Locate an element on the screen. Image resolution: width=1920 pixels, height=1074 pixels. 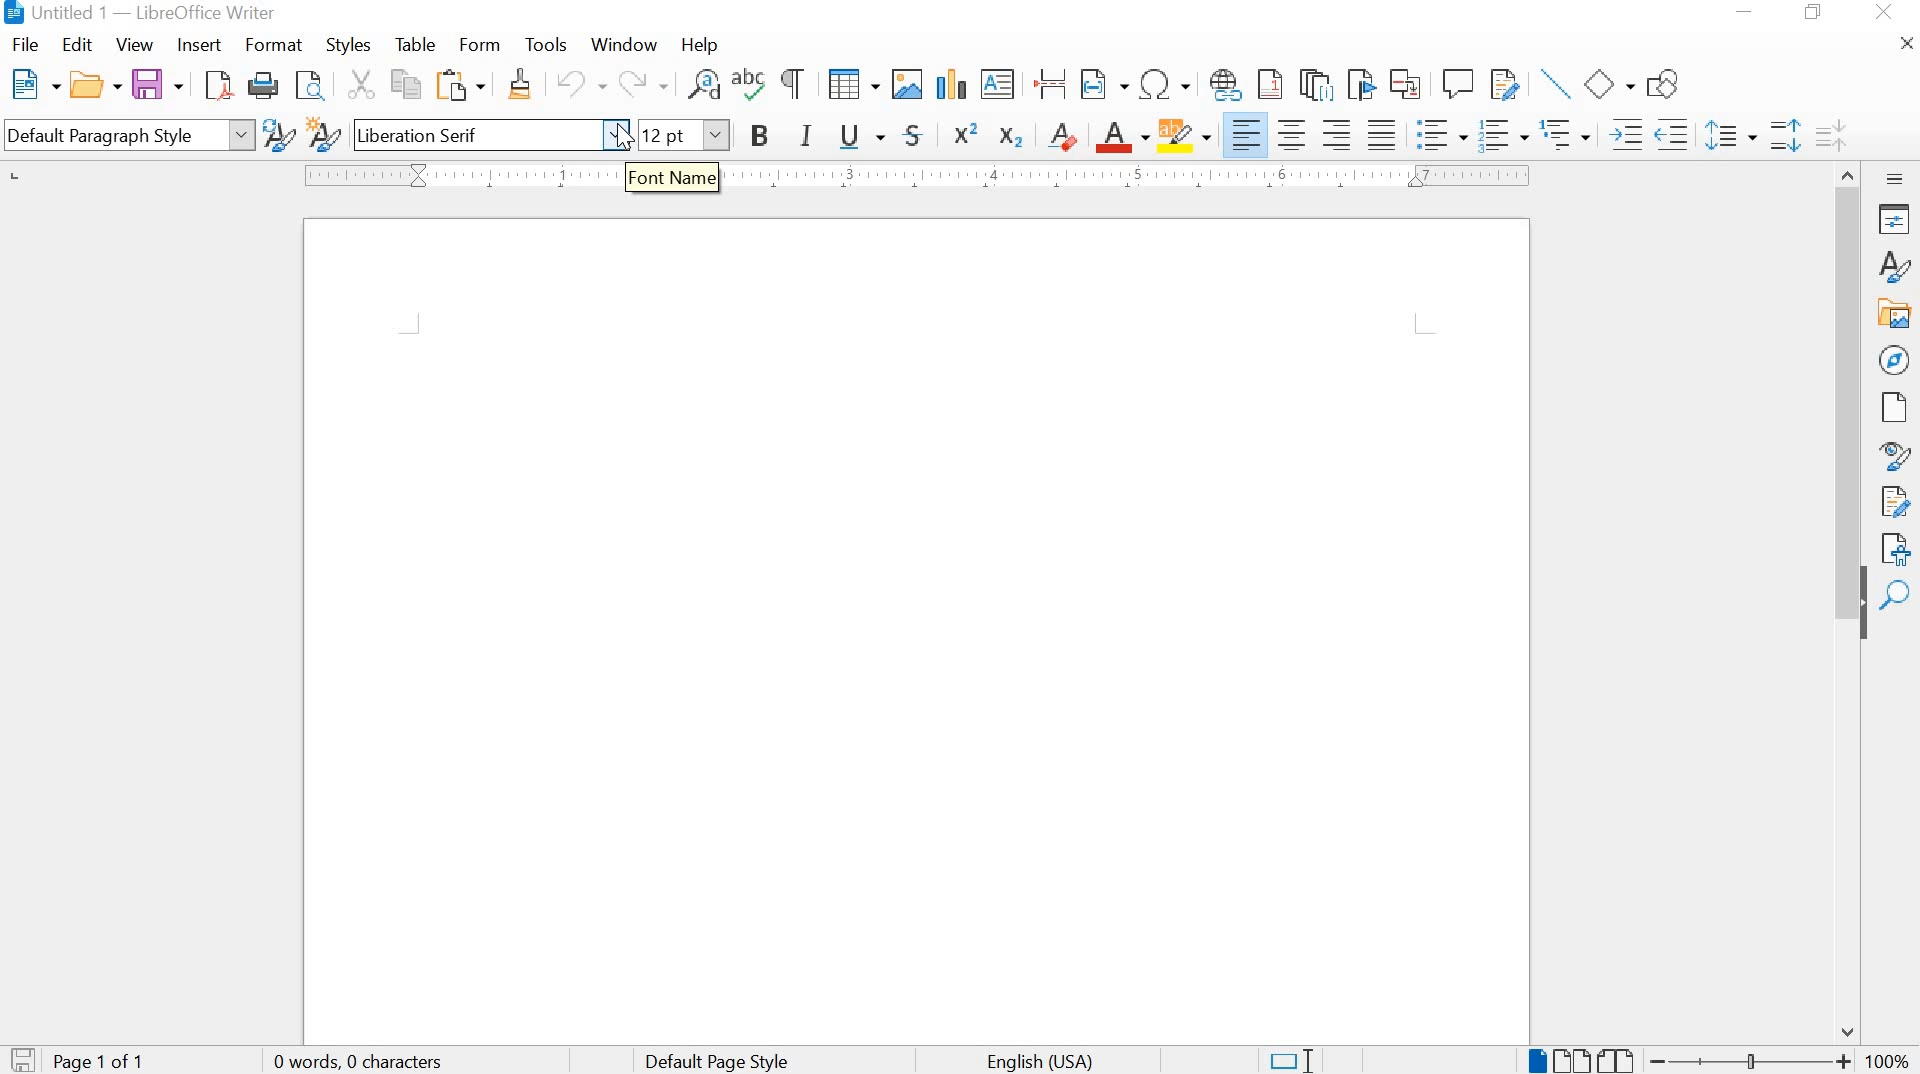
INCREASE PARAGRAPH SPACING is located at coordinates (1786, 133).